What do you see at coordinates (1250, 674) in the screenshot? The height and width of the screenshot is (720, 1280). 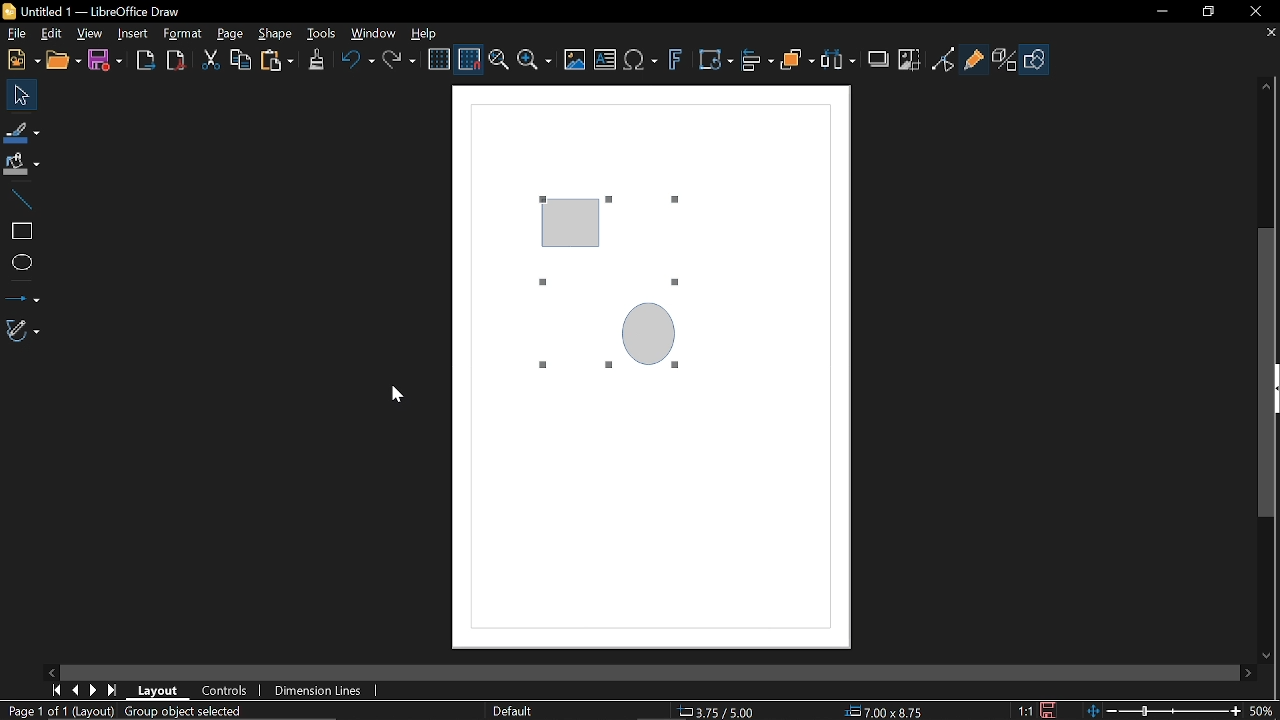 I see `Move right` at bounding box center [1250, 674].